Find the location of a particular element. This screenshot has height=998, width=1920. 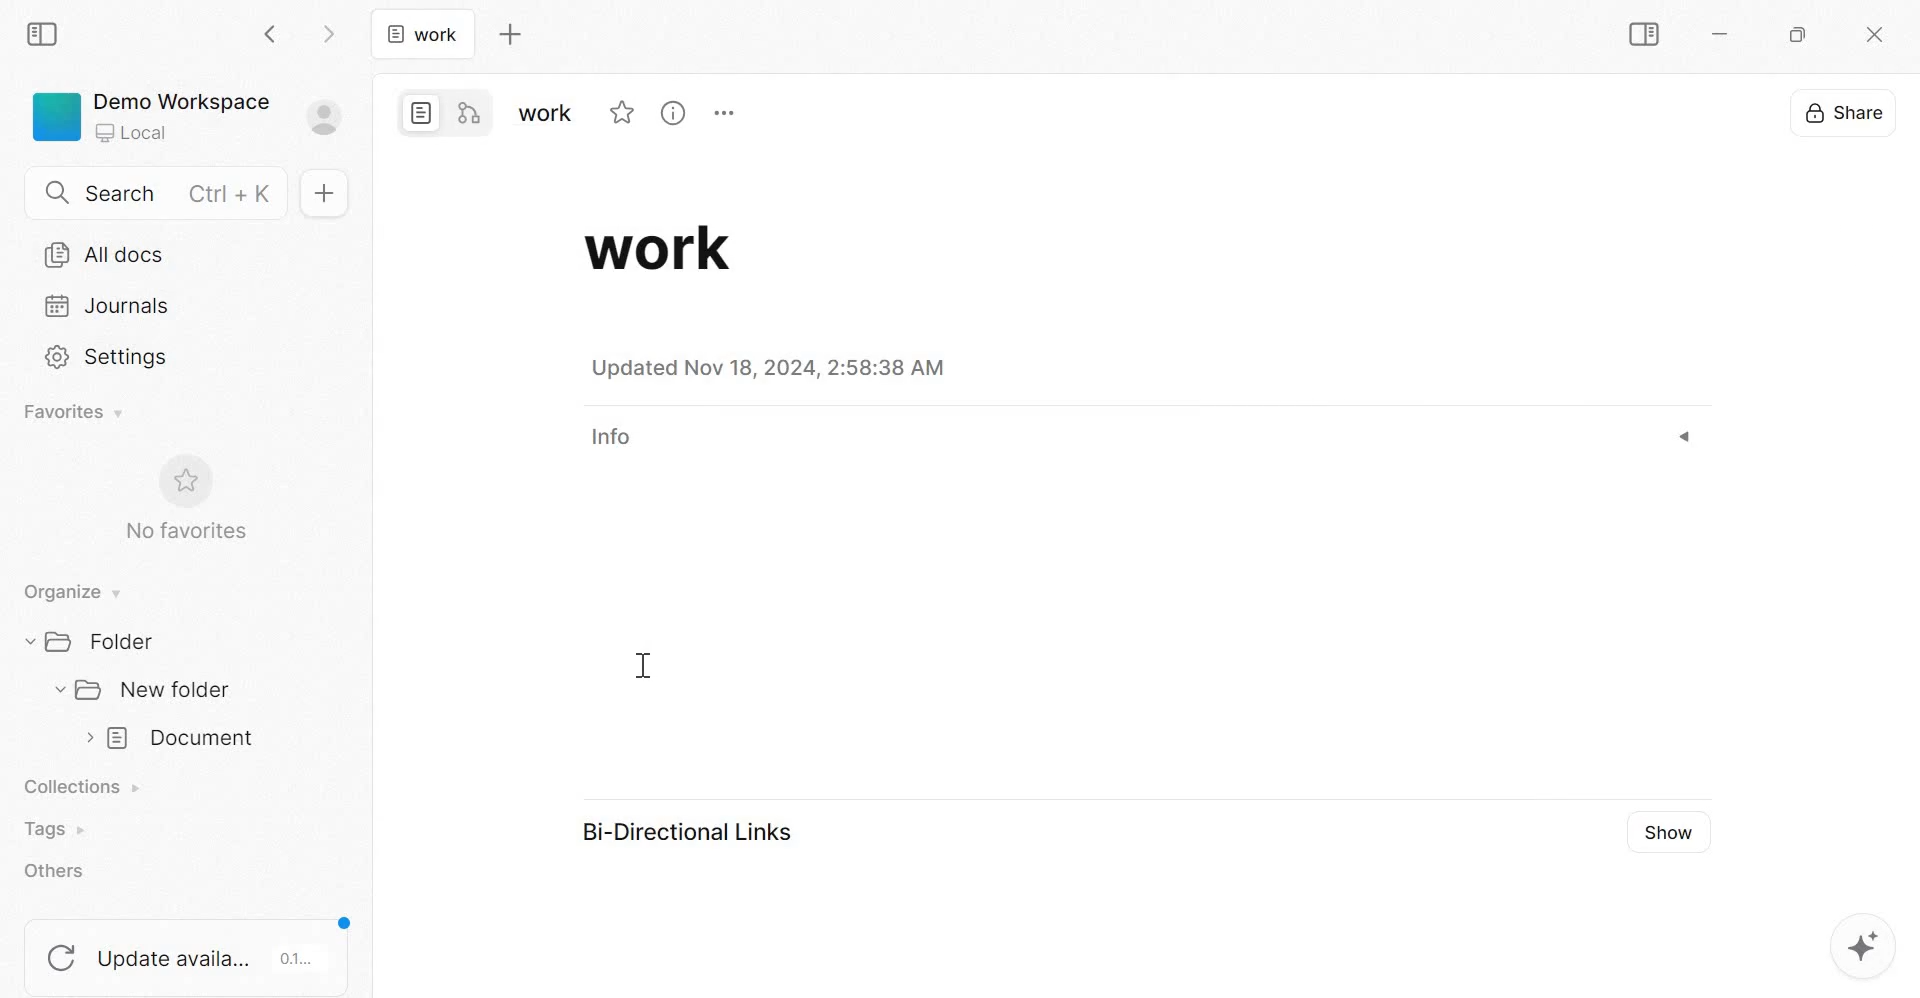

share is located at coordinates (1843, 111).